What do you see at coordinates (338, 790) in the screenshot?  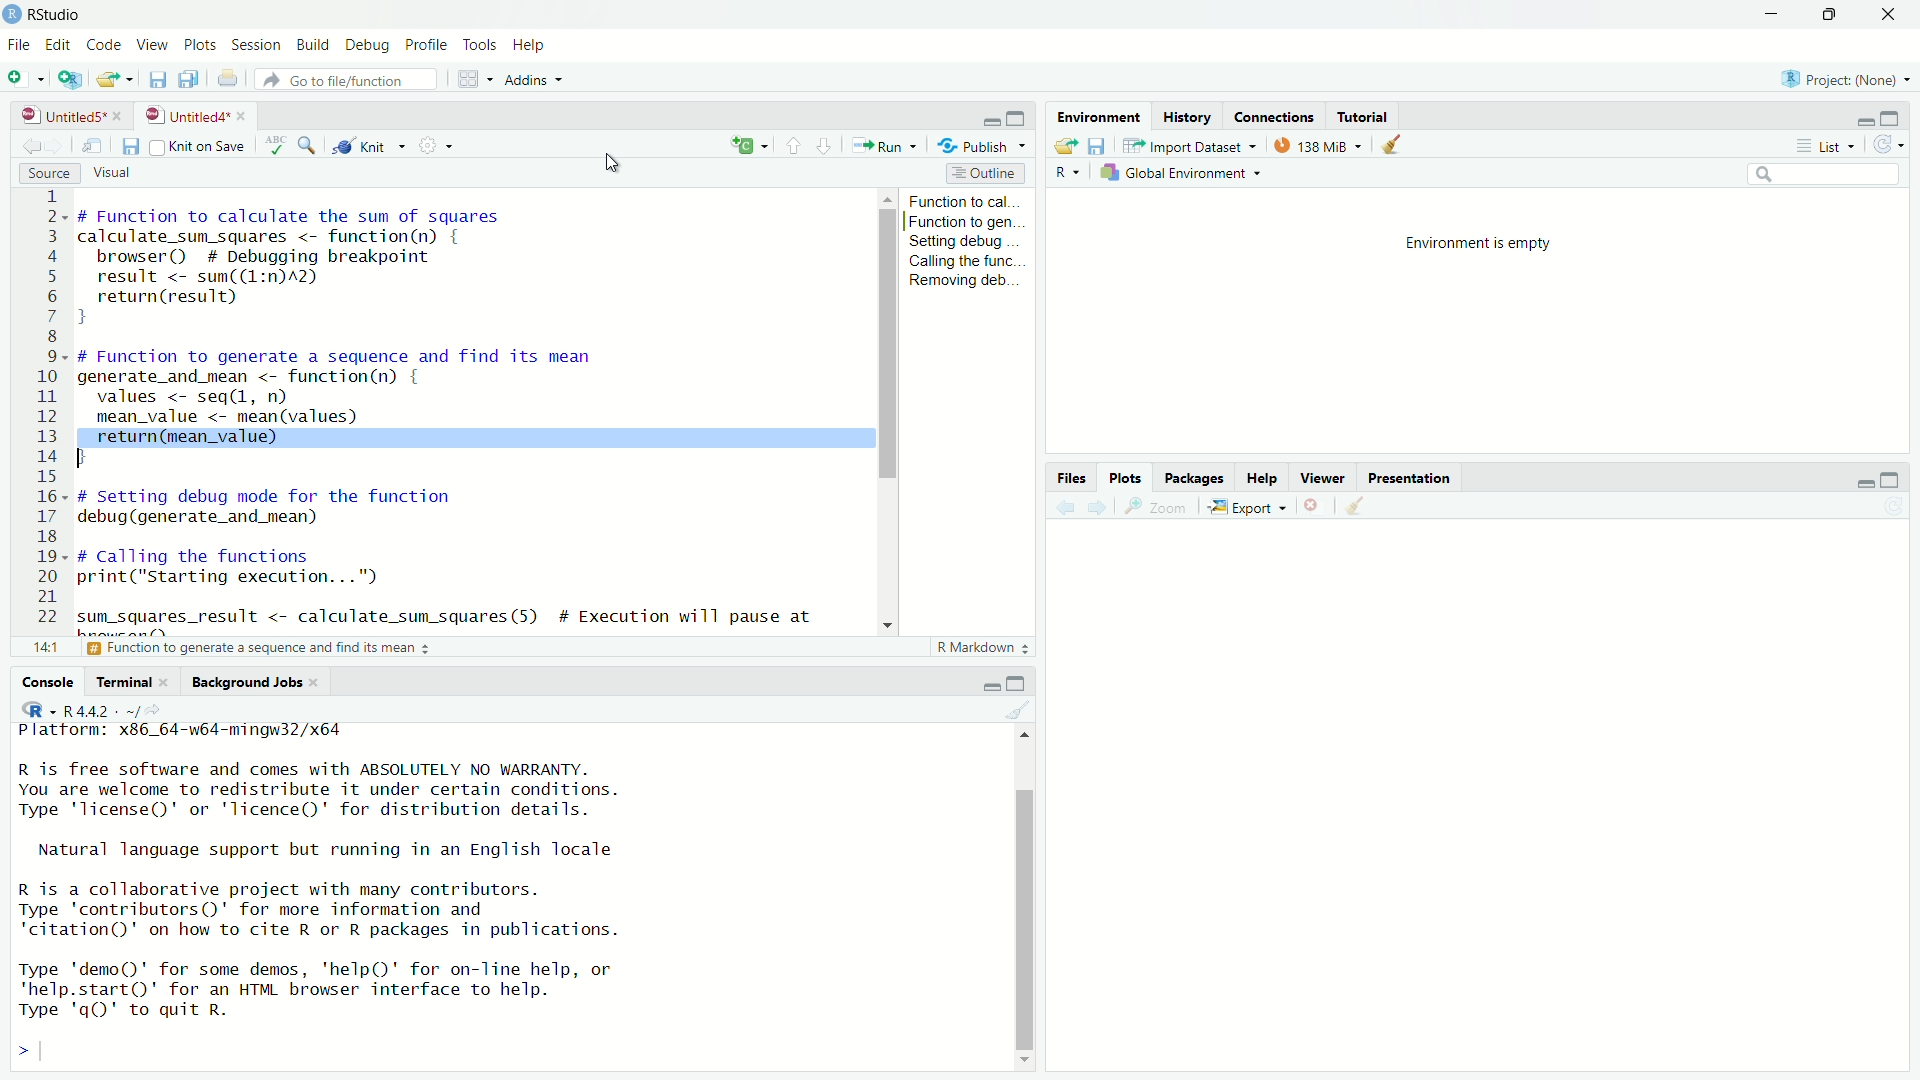 I see `R is free software and comes with ABSOLUTELY NO WARRANTY.
You are welcome to redistribute it under certain conditions.
Type 'Ticense()' or 'licence()' for distribution details.` at bounding box center [338, 790].